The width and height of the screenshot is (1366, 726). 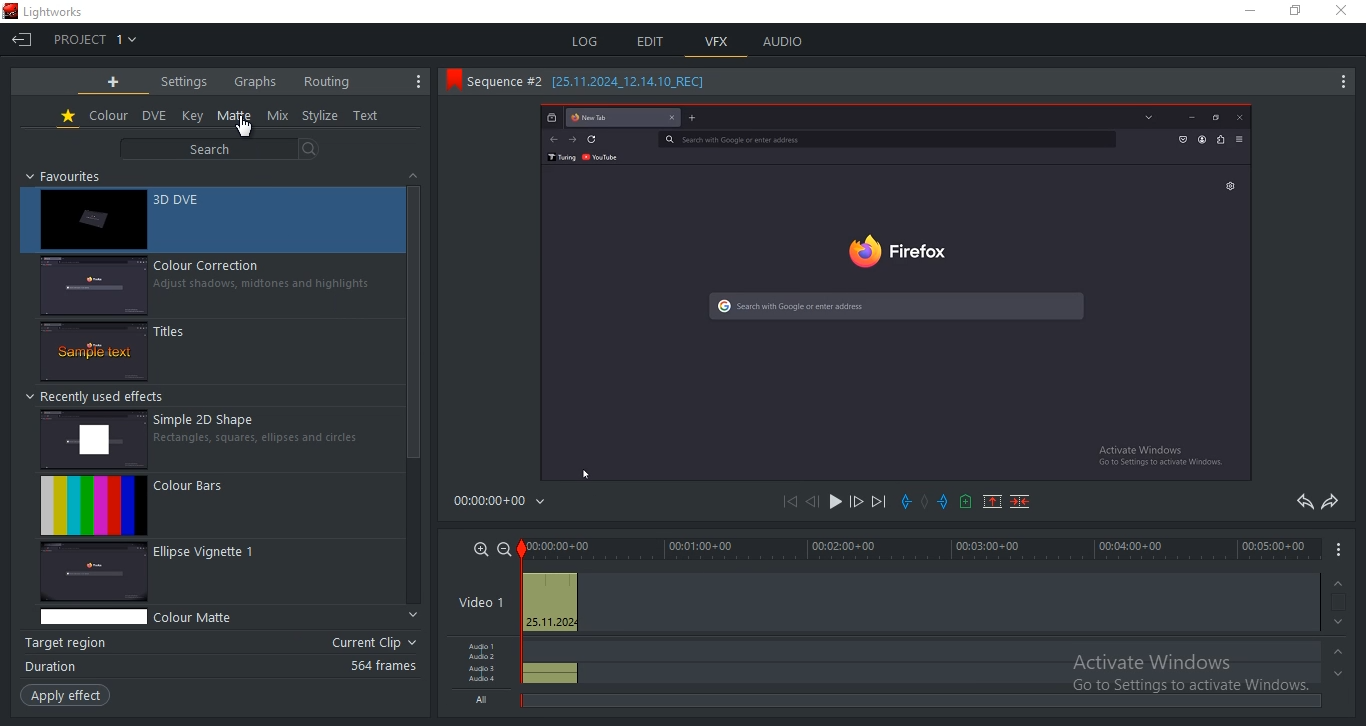 What do you see at coordinates (420, 81) in the screenshot?
I see `show setting menu` at bounding box center [420, 81].